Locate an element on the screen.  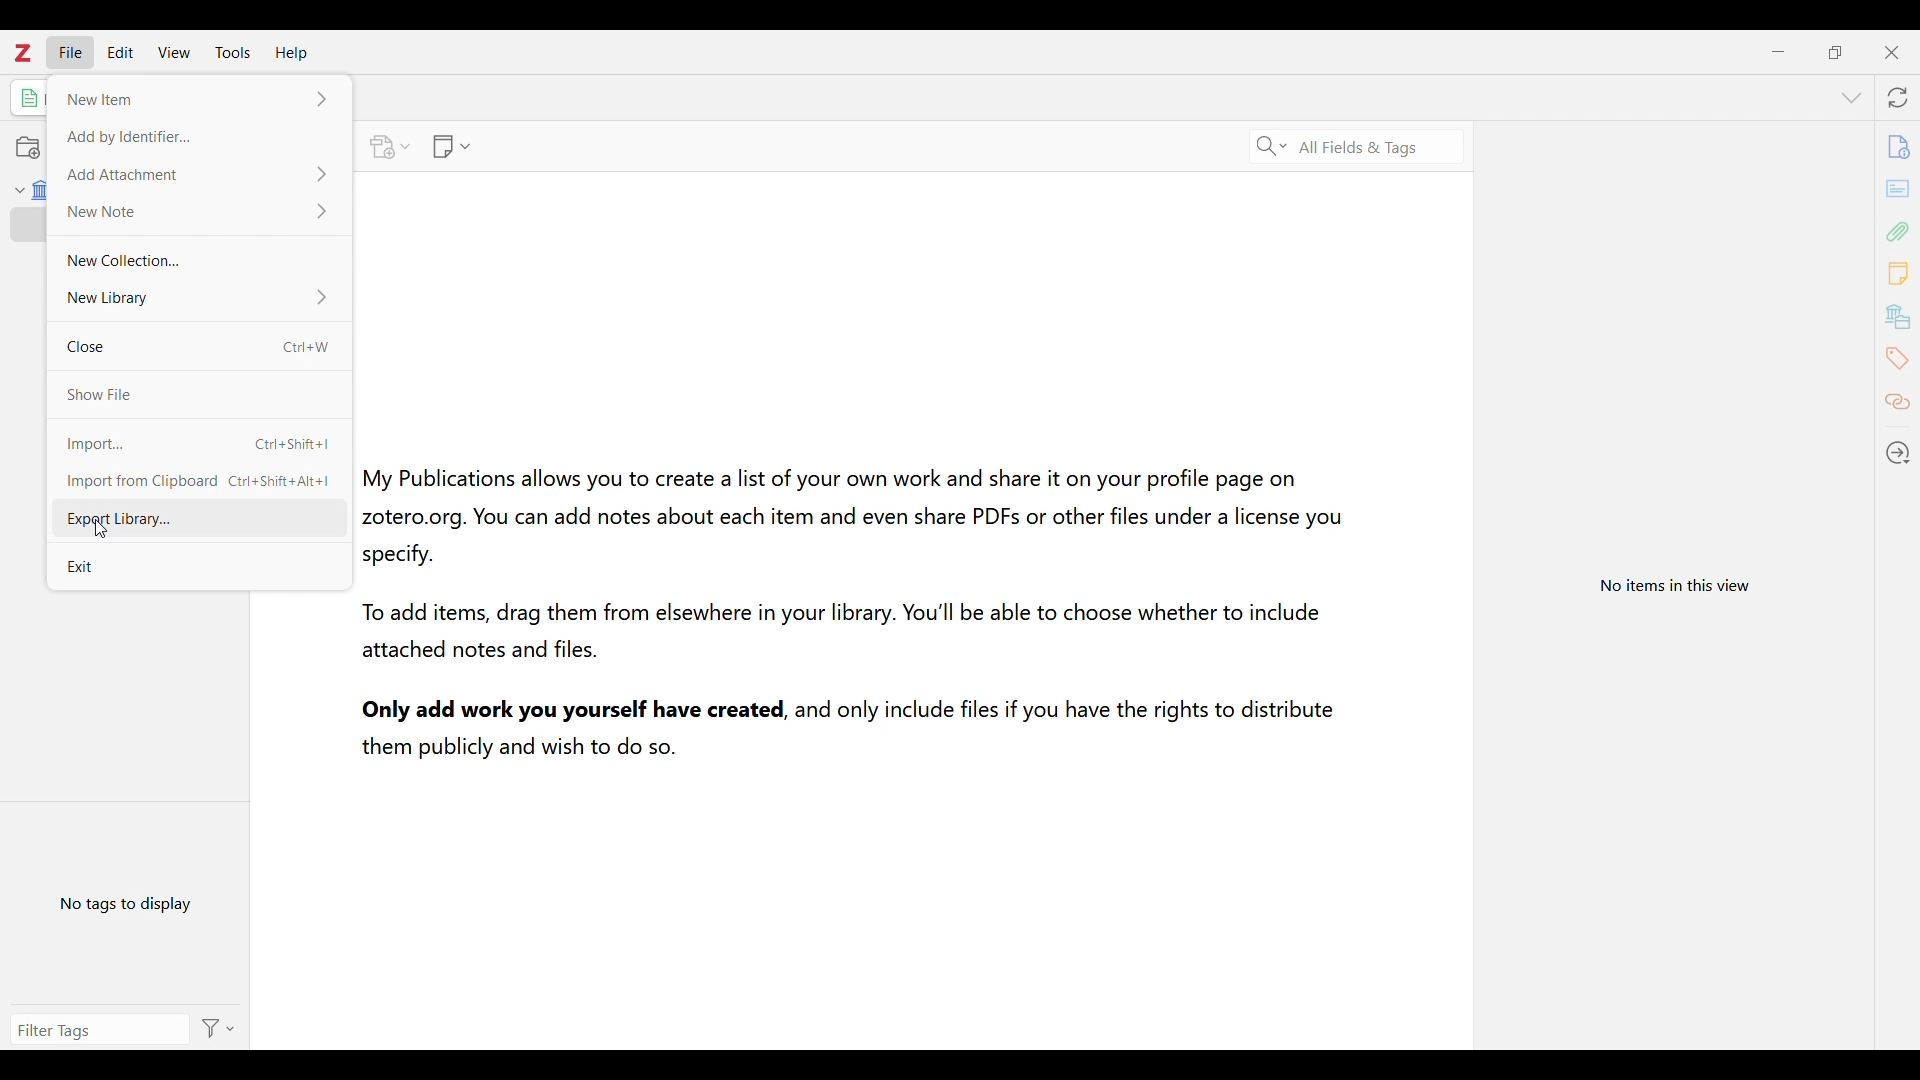
Export Library is located at coordinates (182, 518).